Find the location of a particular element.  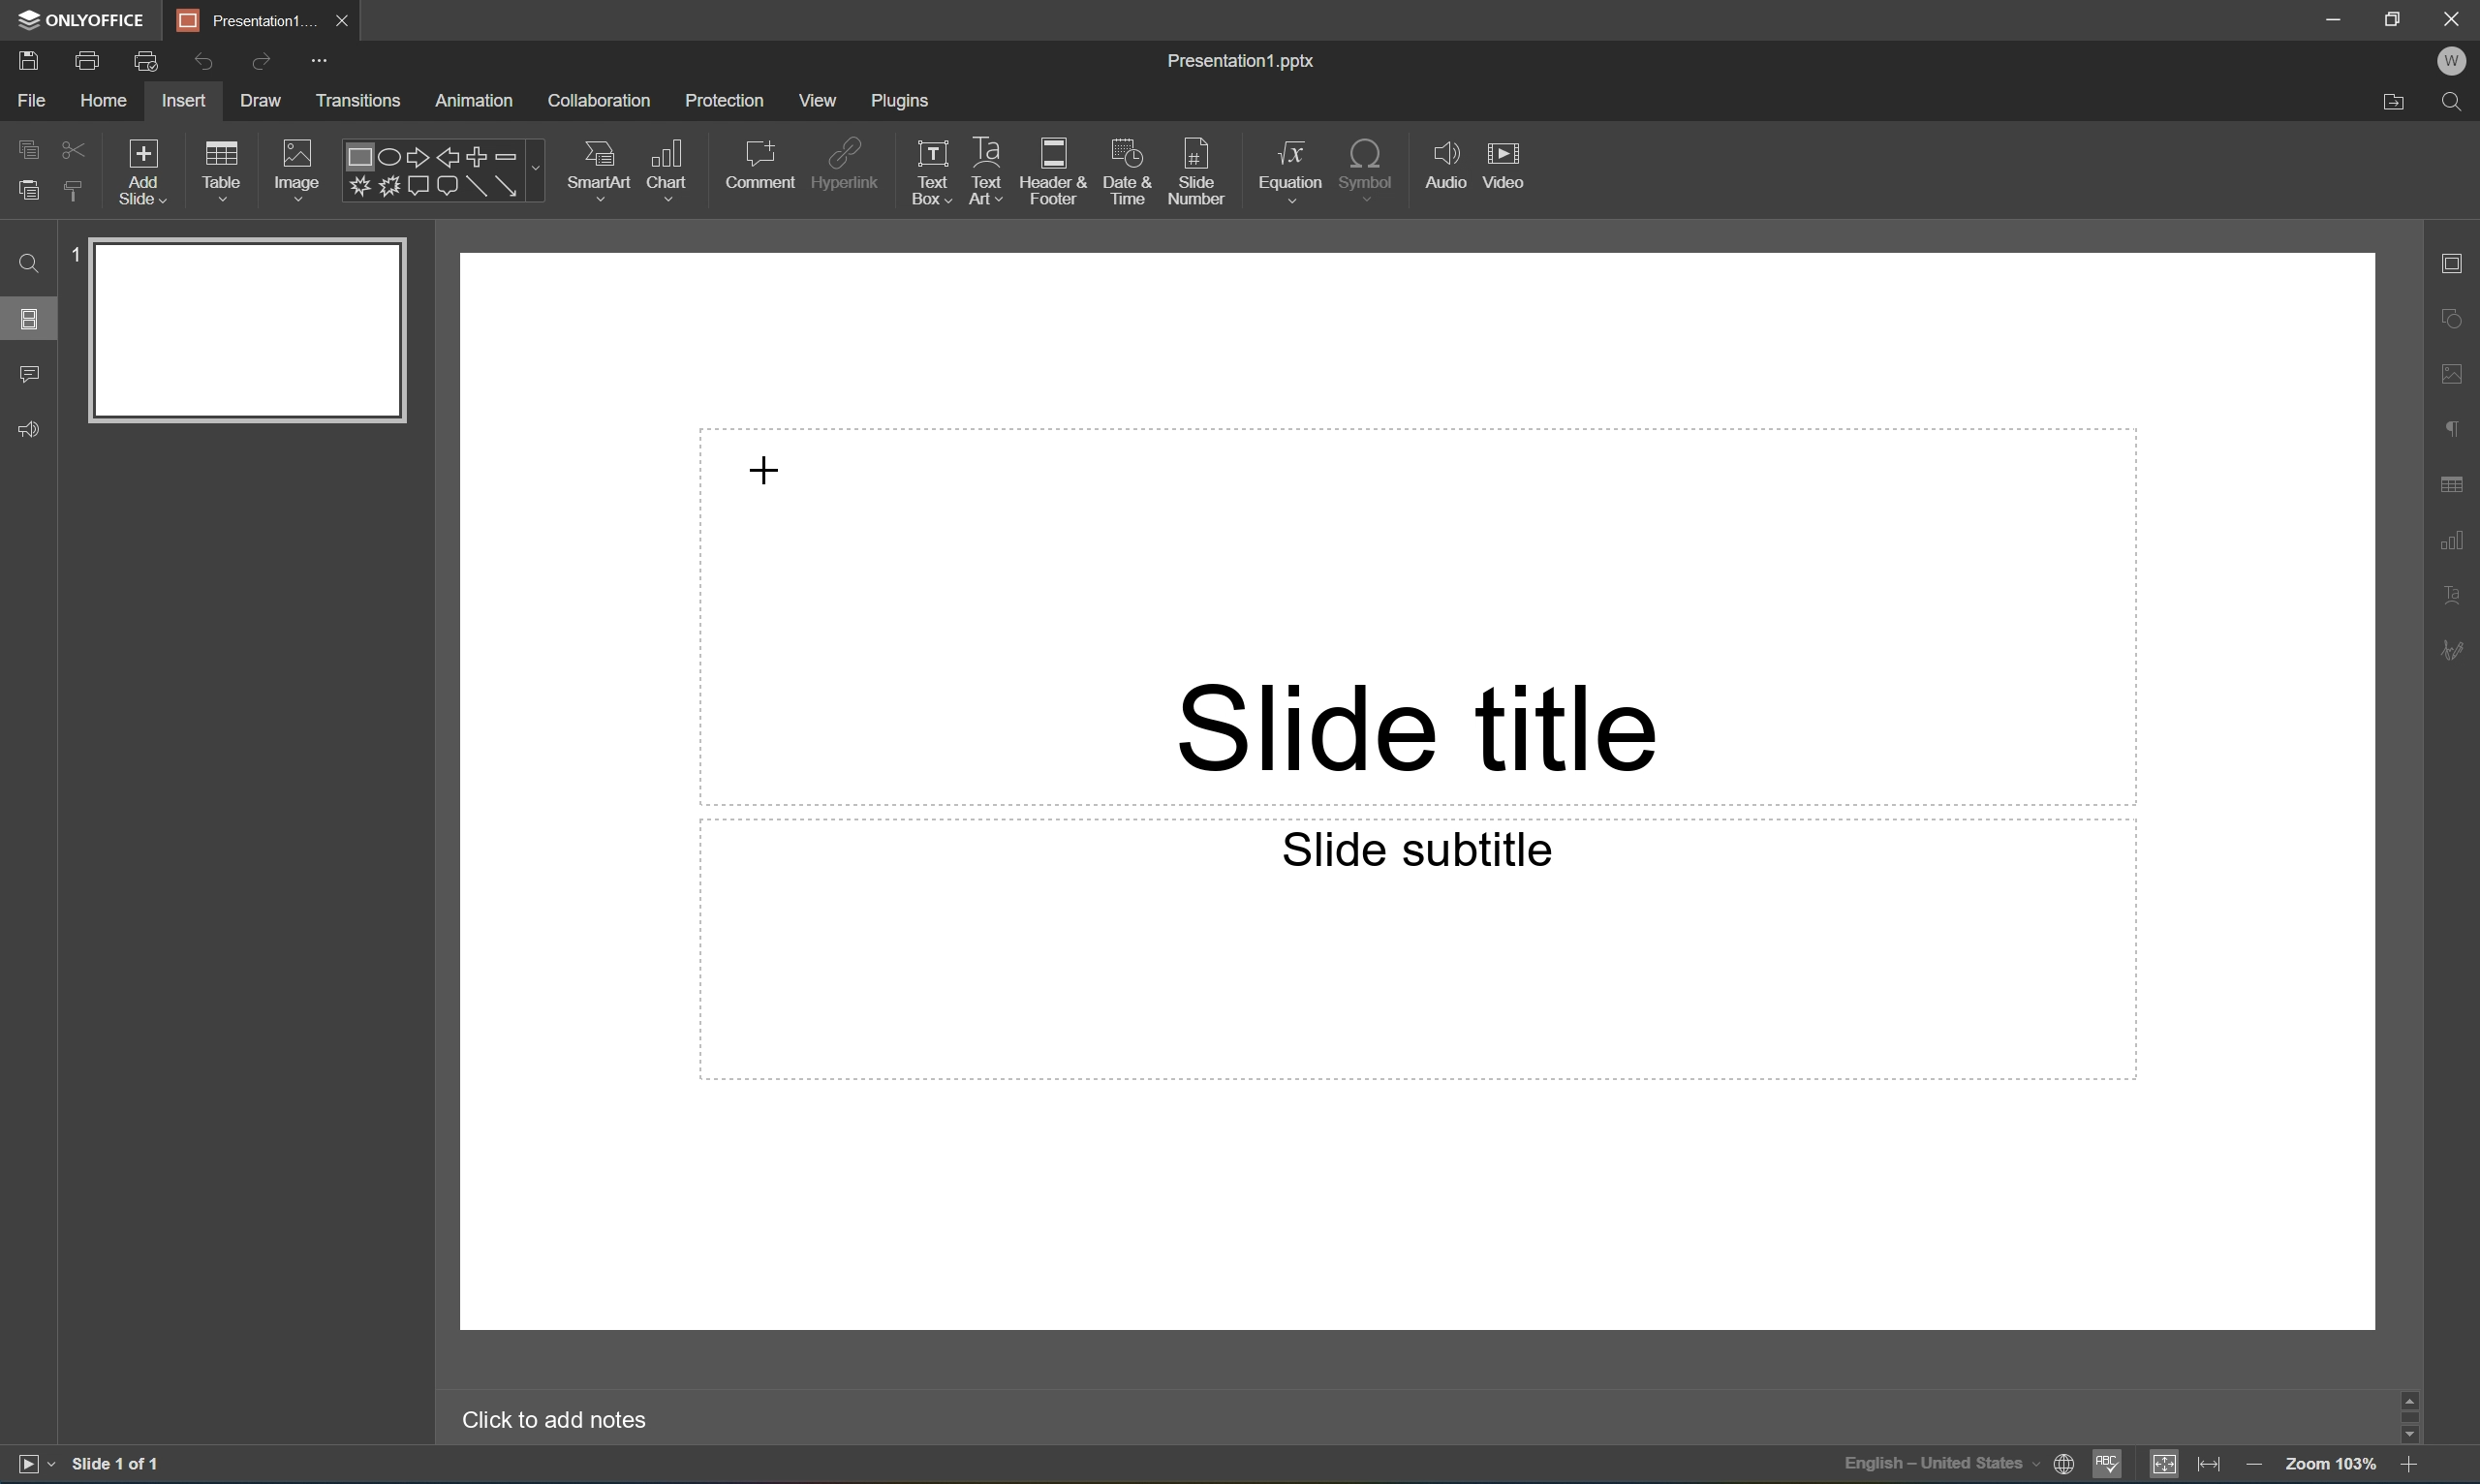

Minus is located at coordinates (518, 155).